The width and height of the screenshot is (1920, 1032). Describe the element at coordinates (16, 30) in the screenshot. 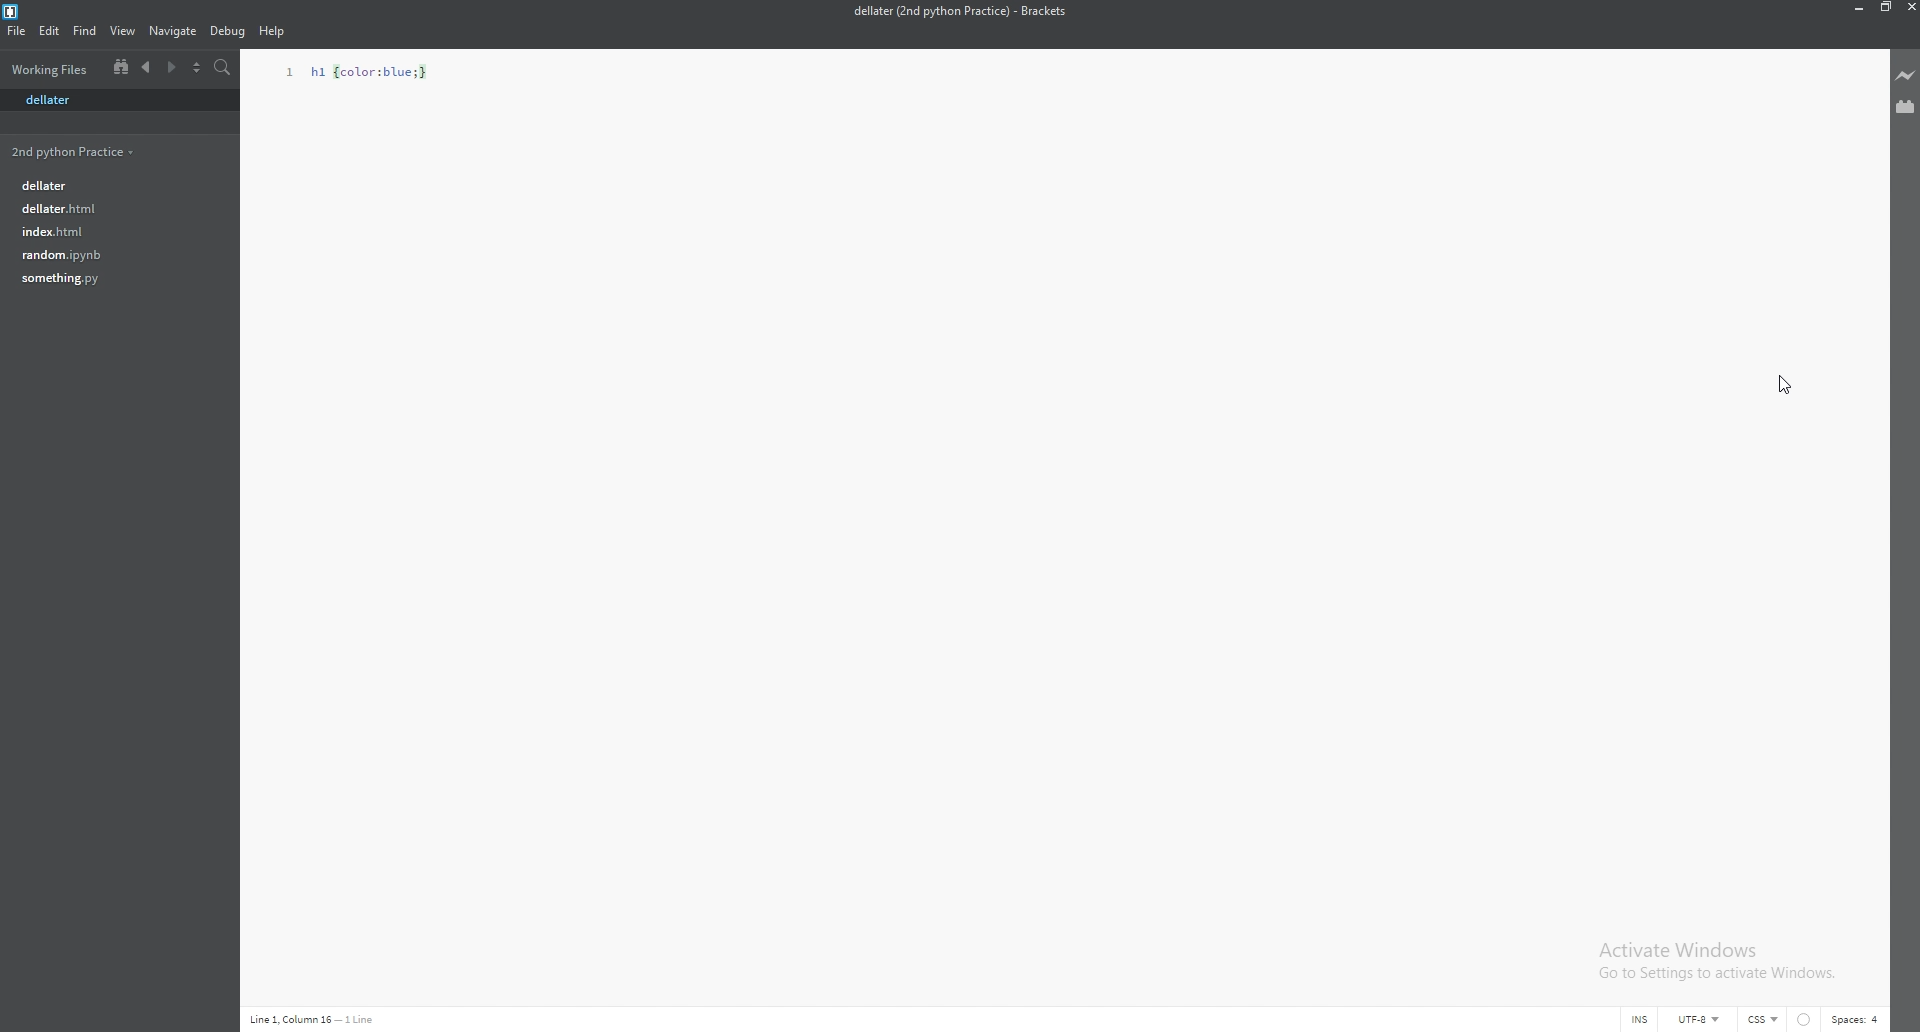

I see `file` at that location.